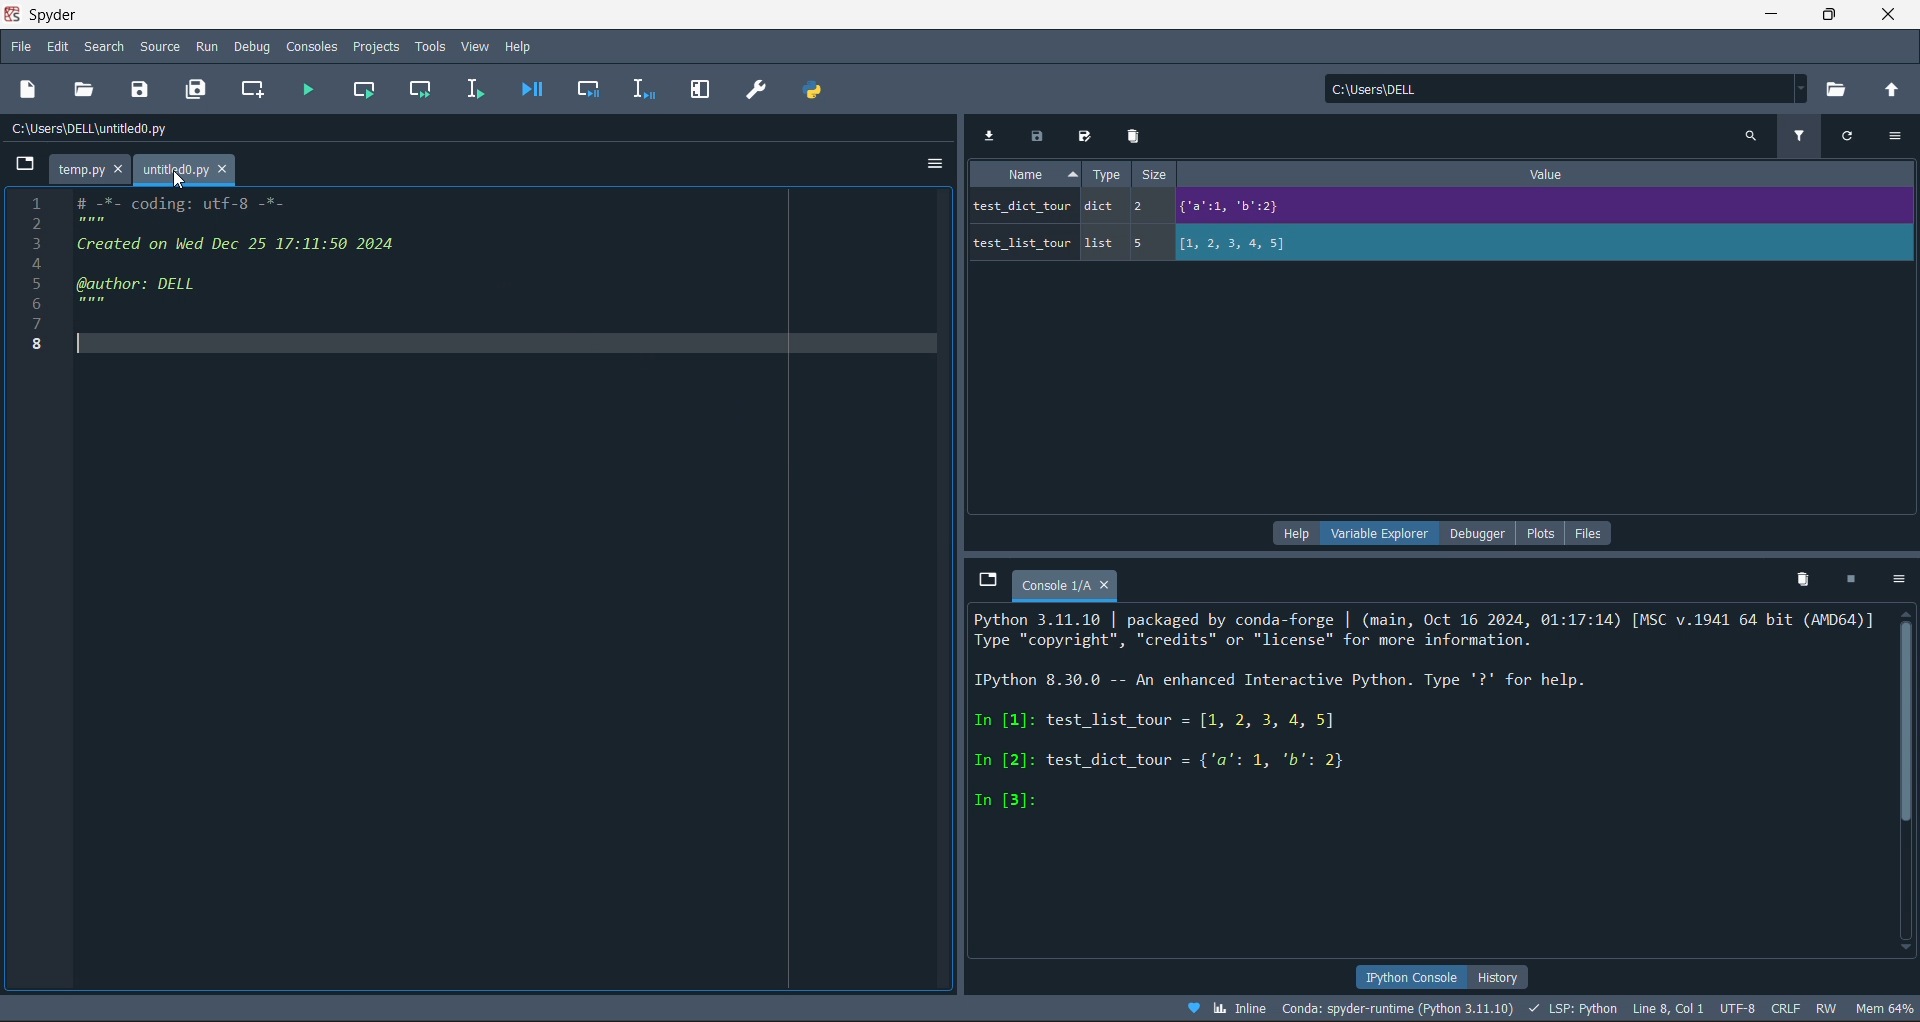 The image size is (1920, 1022). Describe the element at coordinates (1826, 15) in the screenshot. I see `maximize/restore` at that location.